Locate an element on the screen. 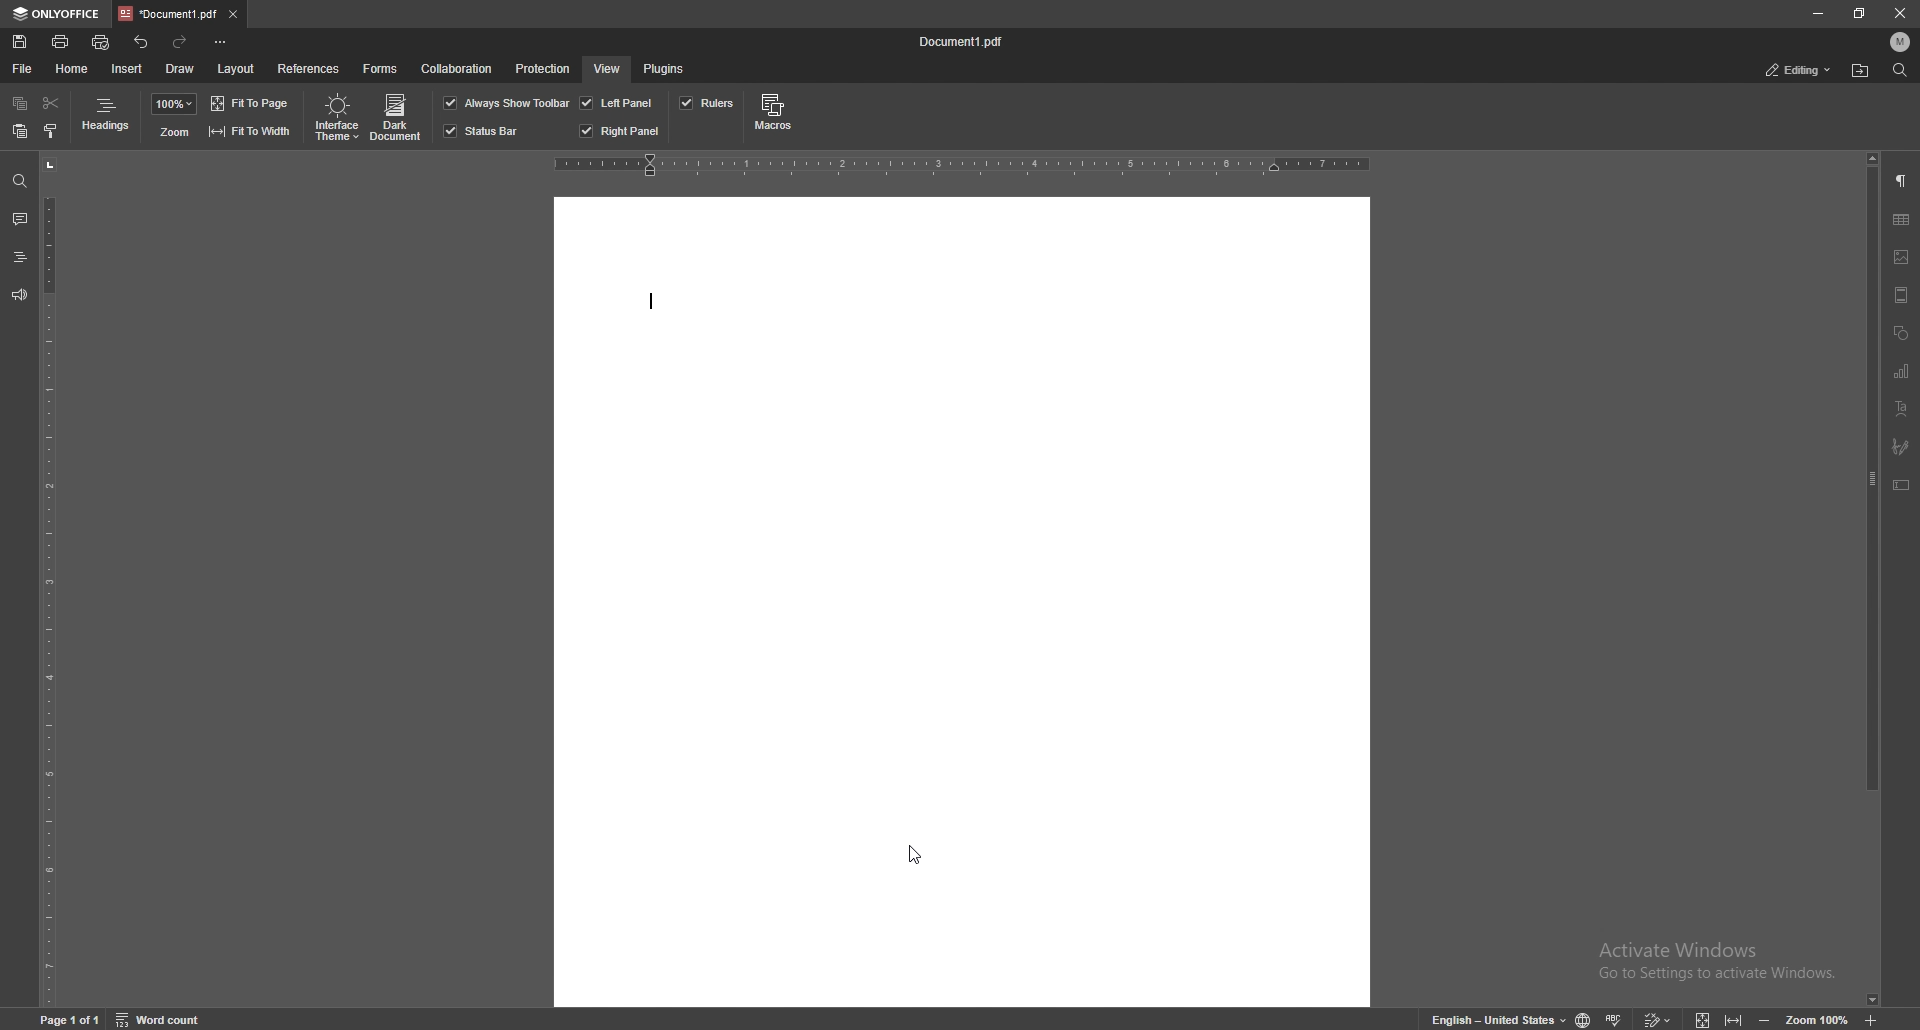 The height and width of the screenshot is (1030, 1920). copy style is located at coordinates (51, 130).